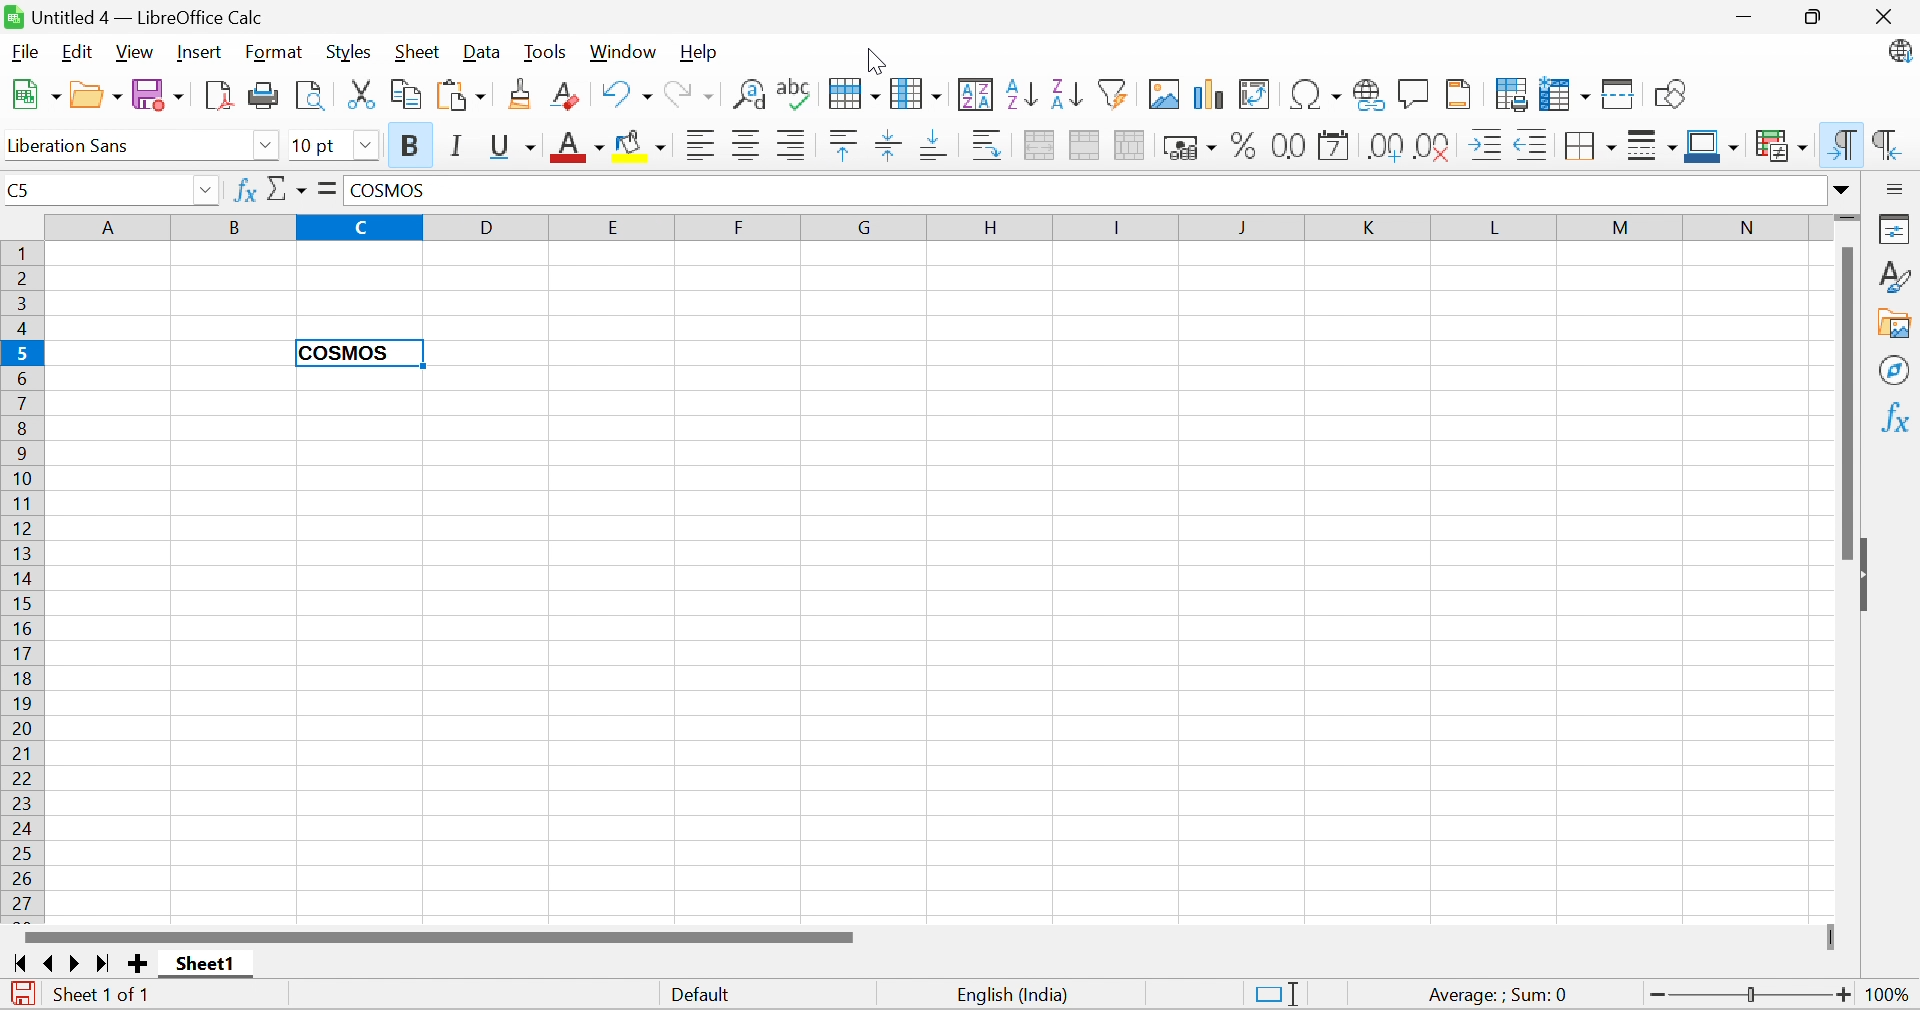  I want to click on Select Function, so click(287, 188).